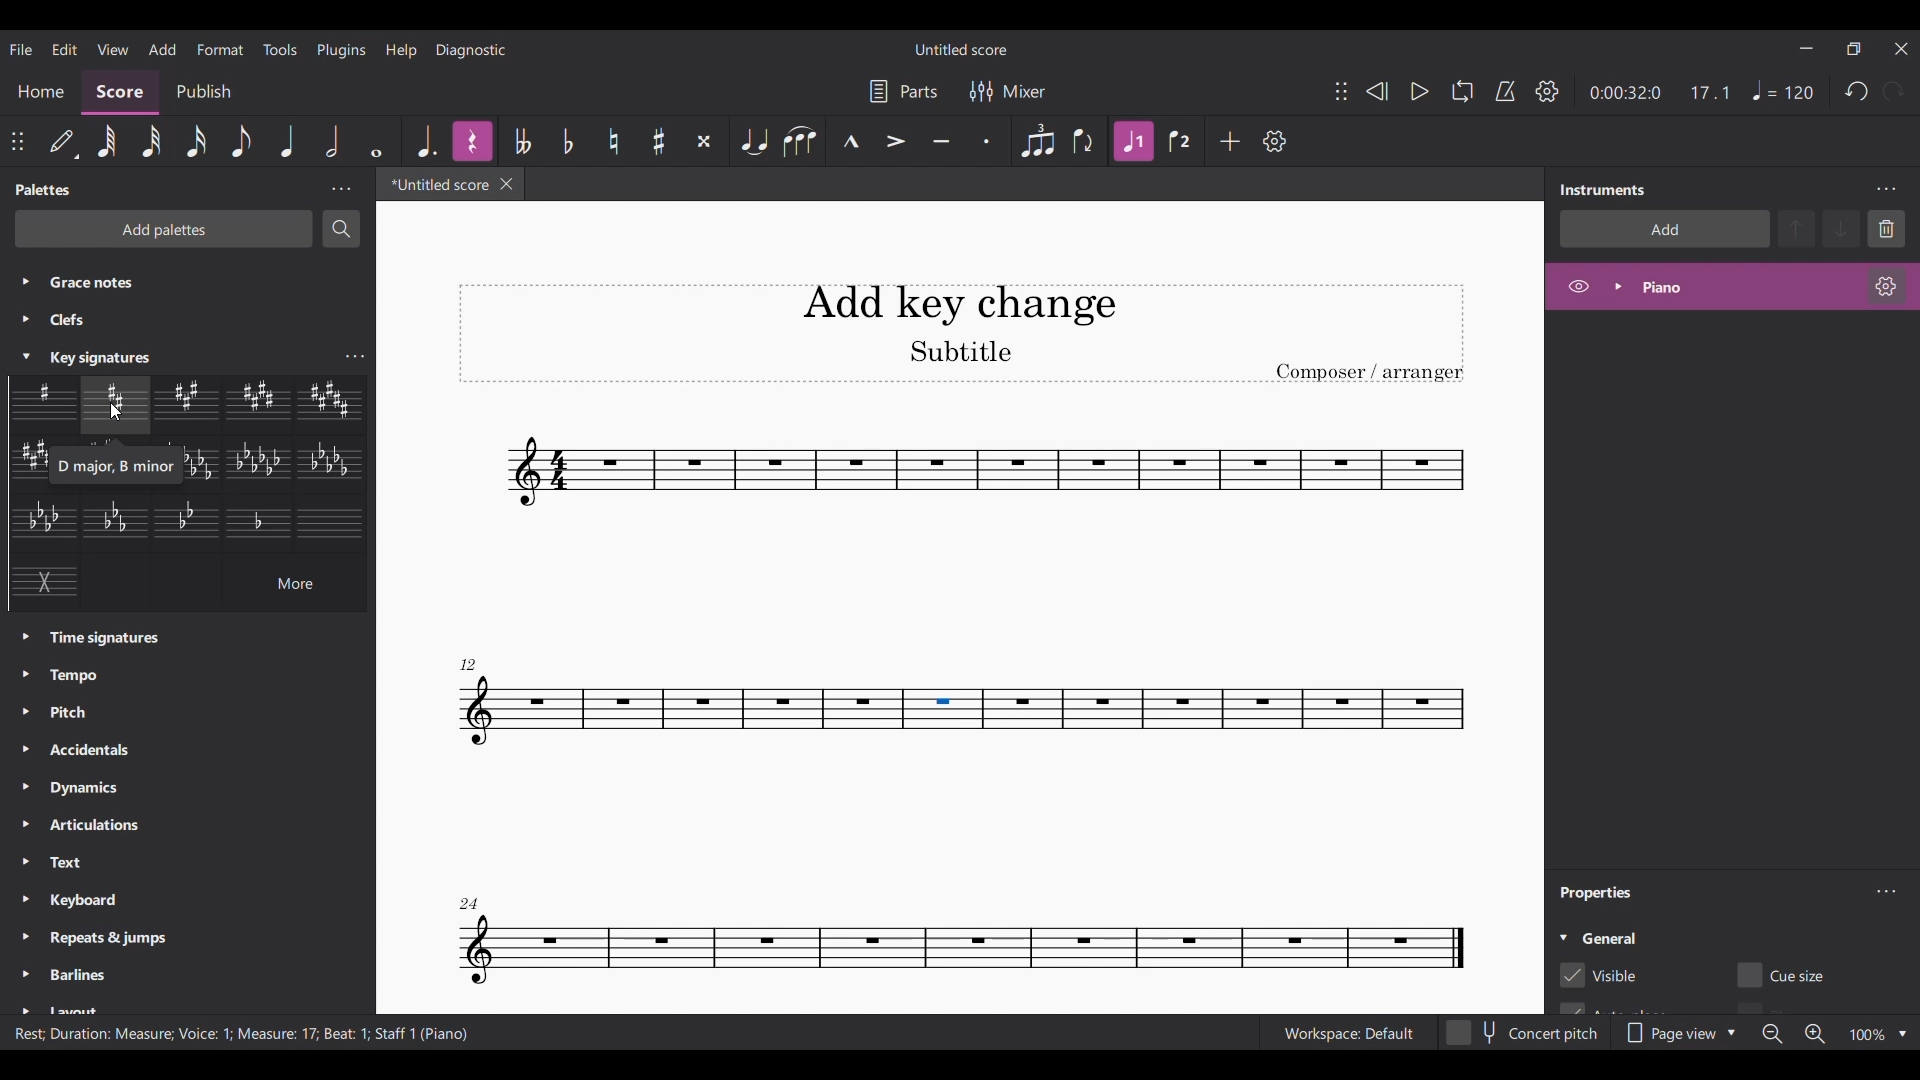 This screenshot has width=1920, height=1080. What do you see at coordinates (197, 818) in the screenshot?
I see `Palettes listed under all Palettes` at bounding box center [197, 818].